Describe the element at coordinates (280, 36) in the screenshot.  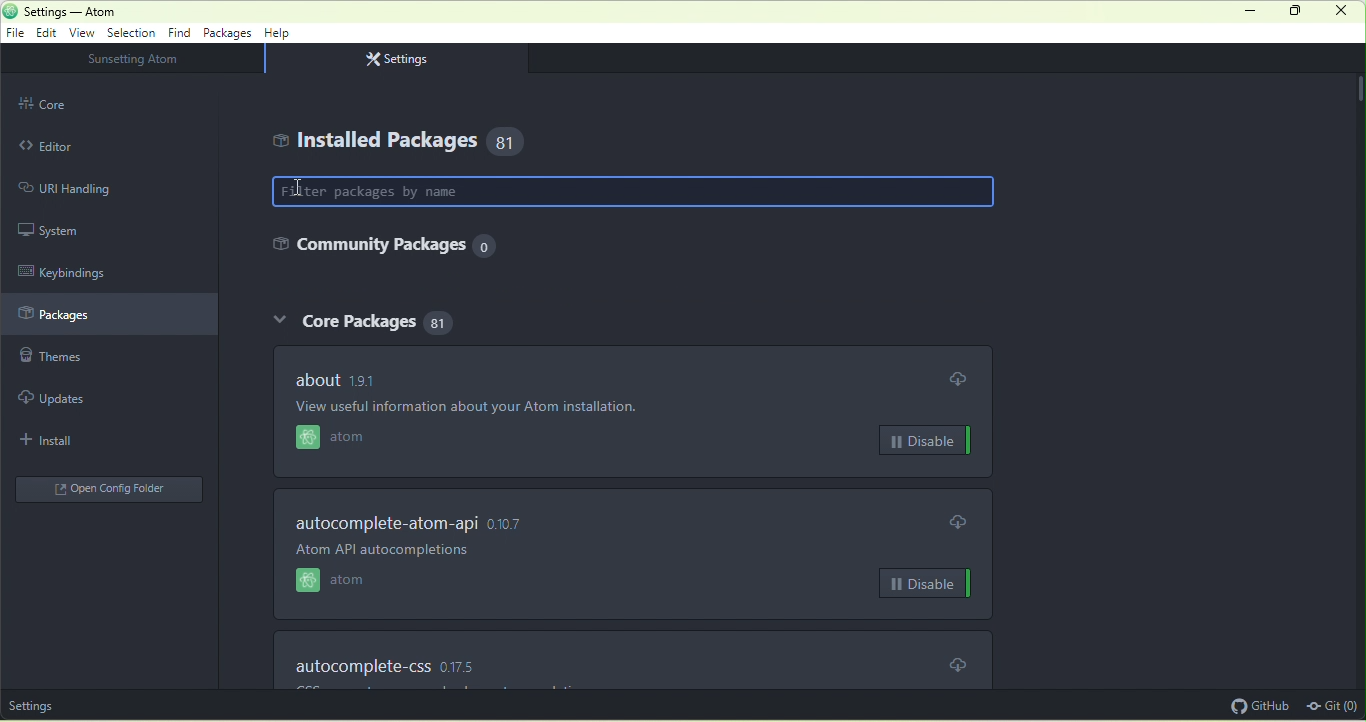
I see `help` at that location.